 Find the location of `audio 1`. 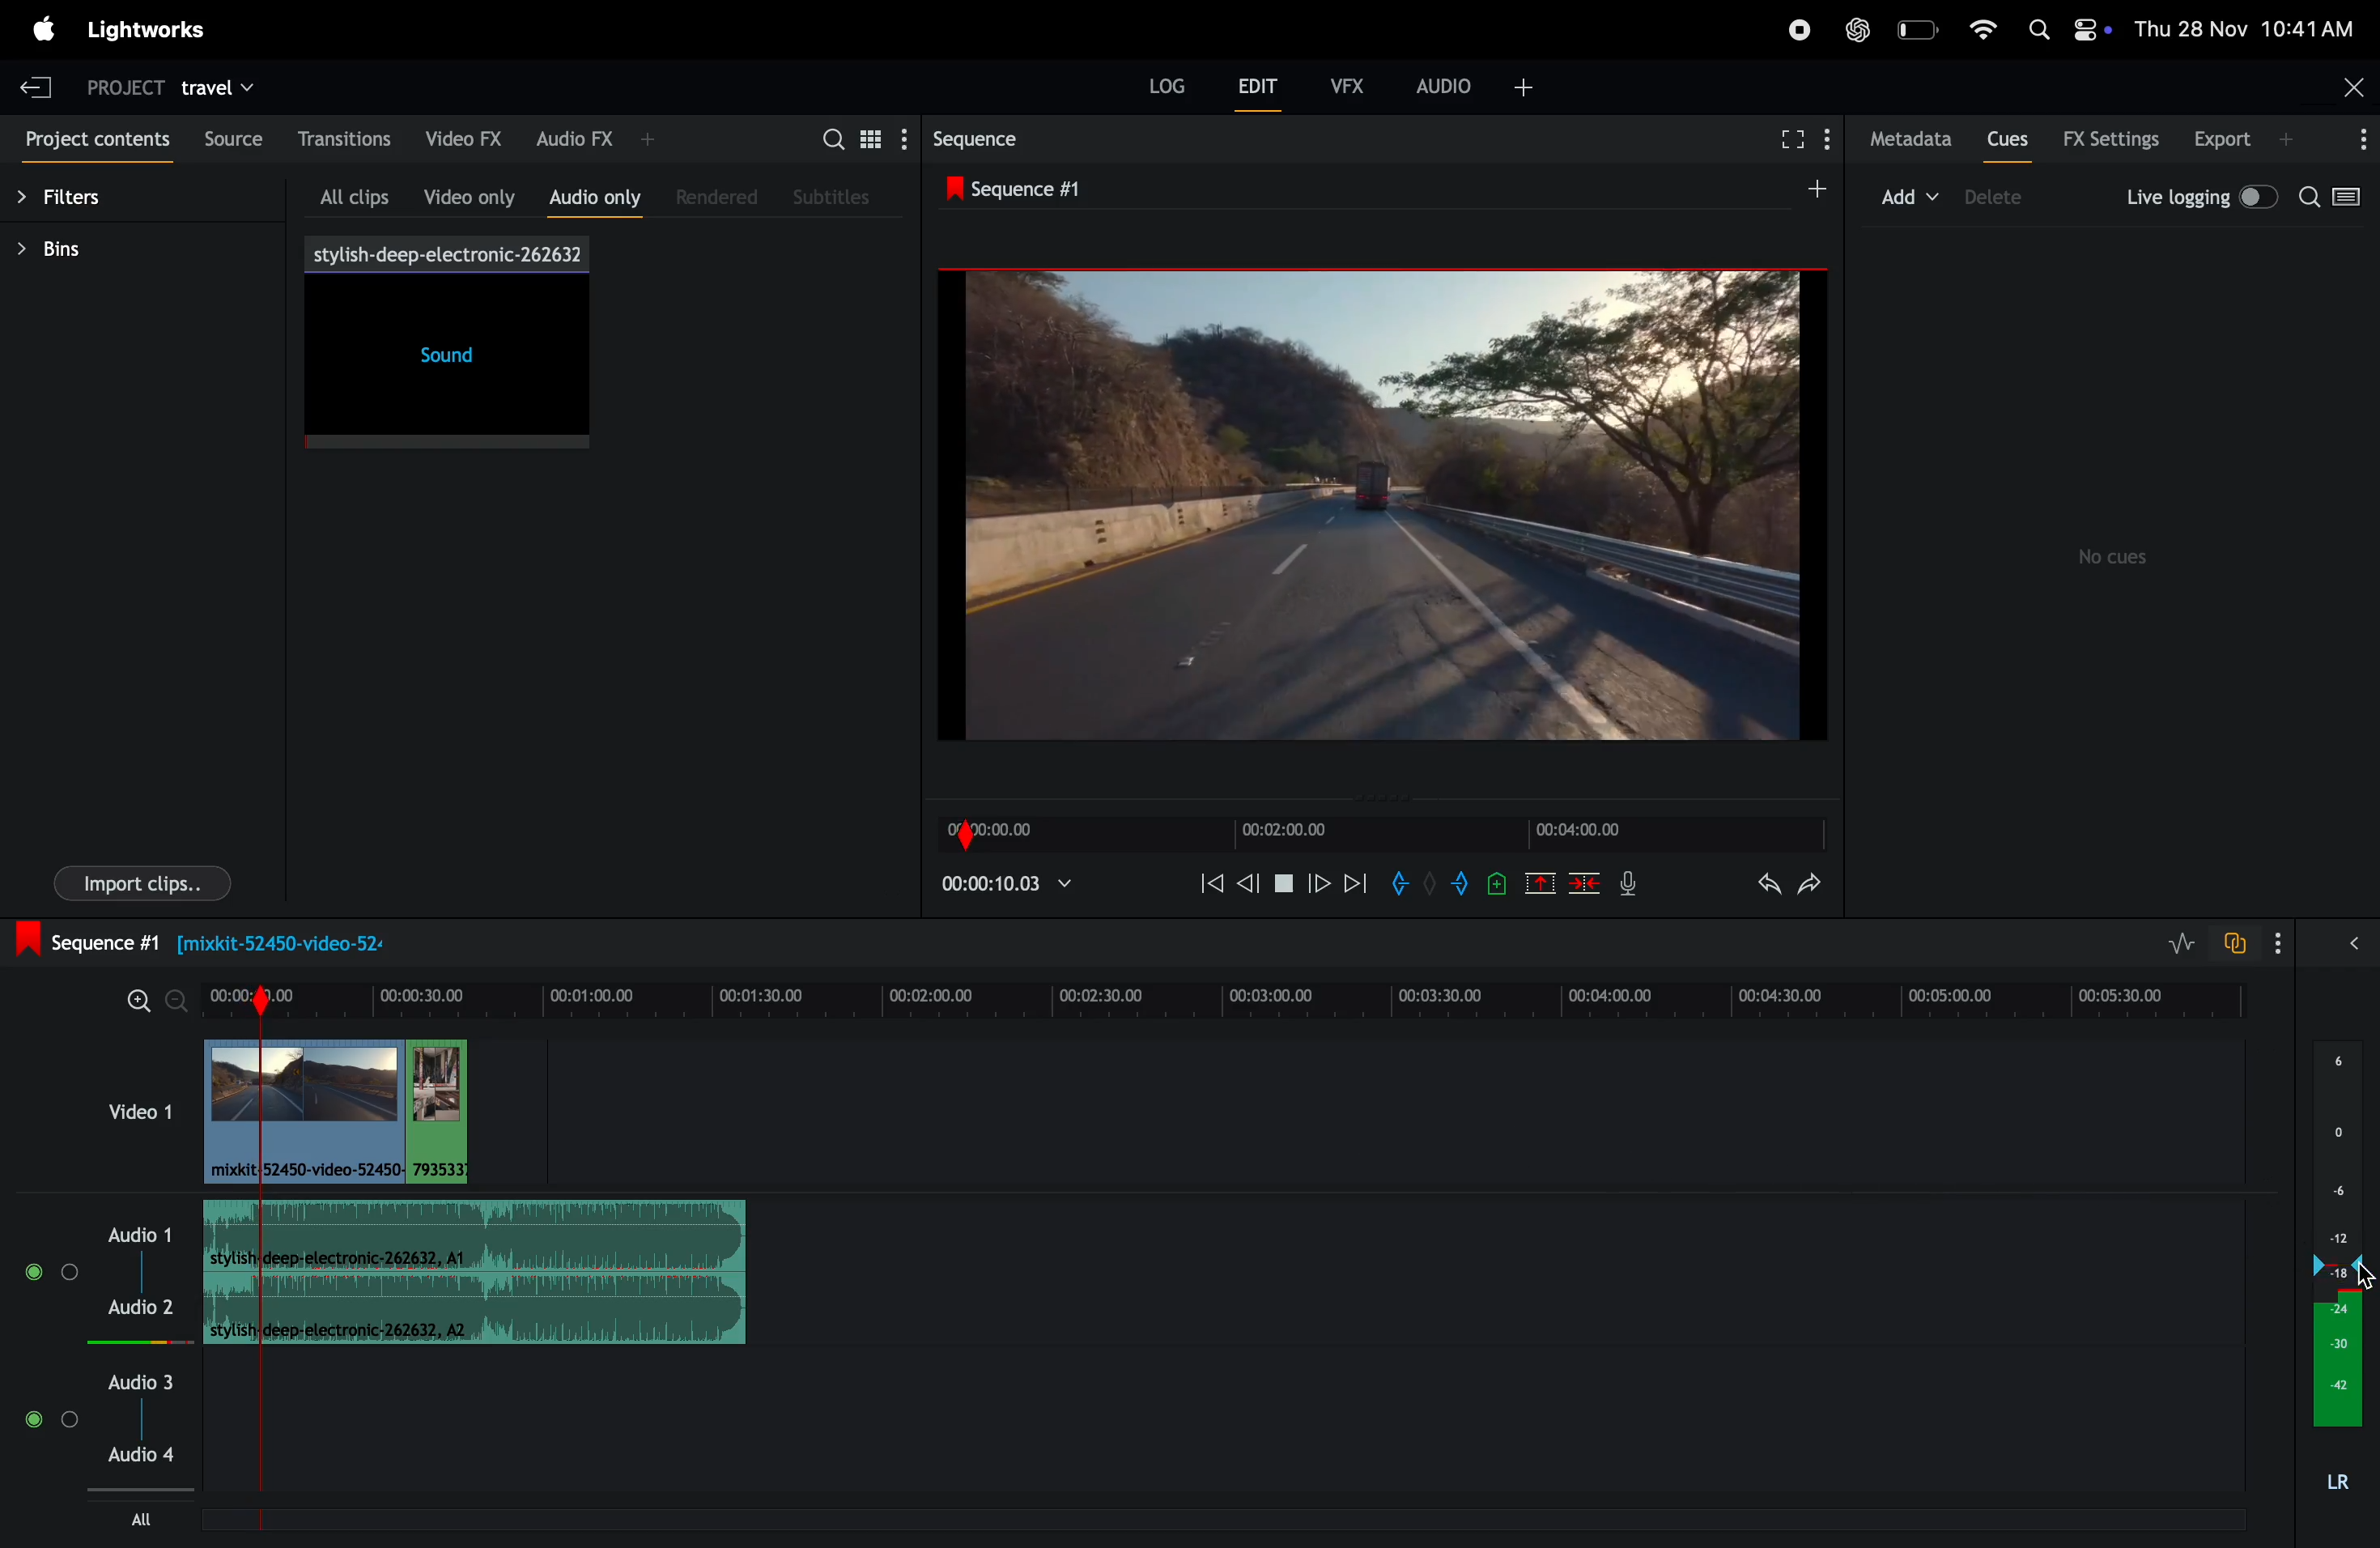

audio 1 is located at coordinates (143, 1235).